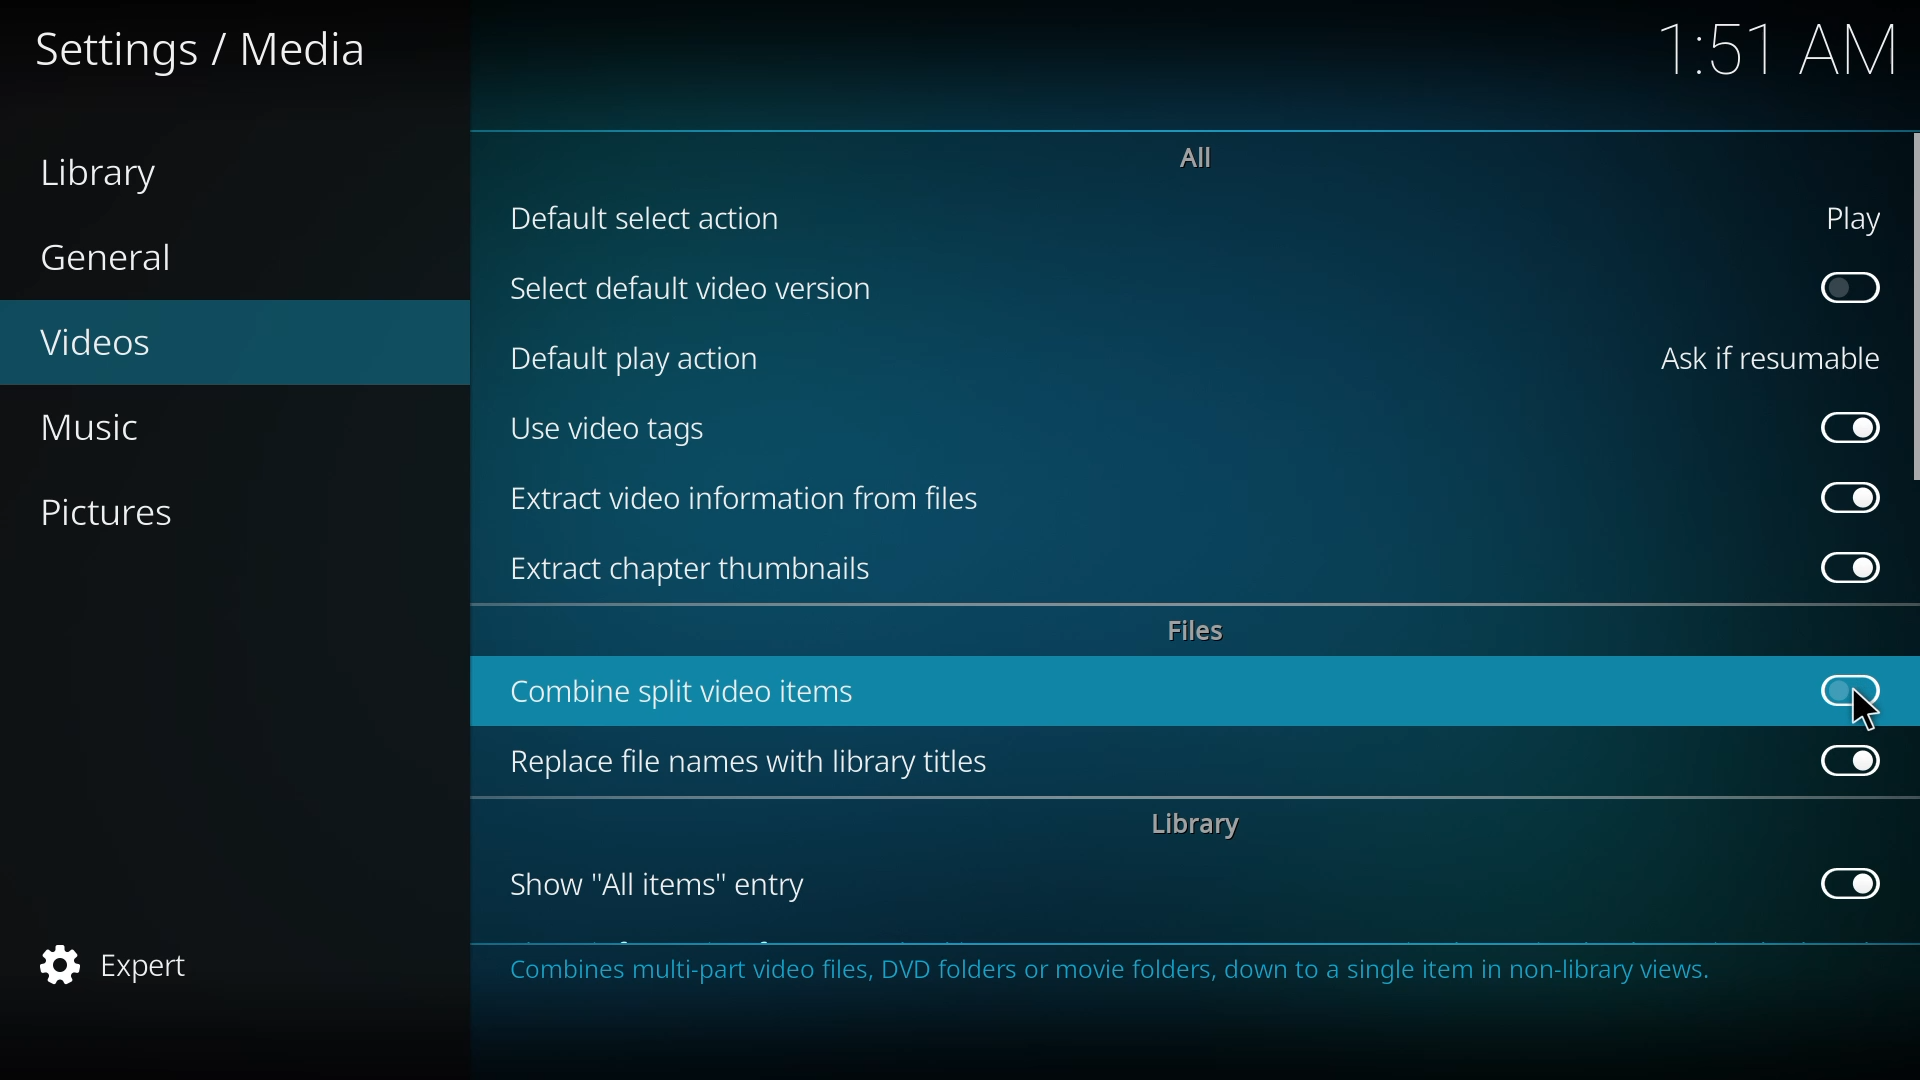  Describe the element at coordinates (112, 171) in the screenshot. I see `library` at that location.